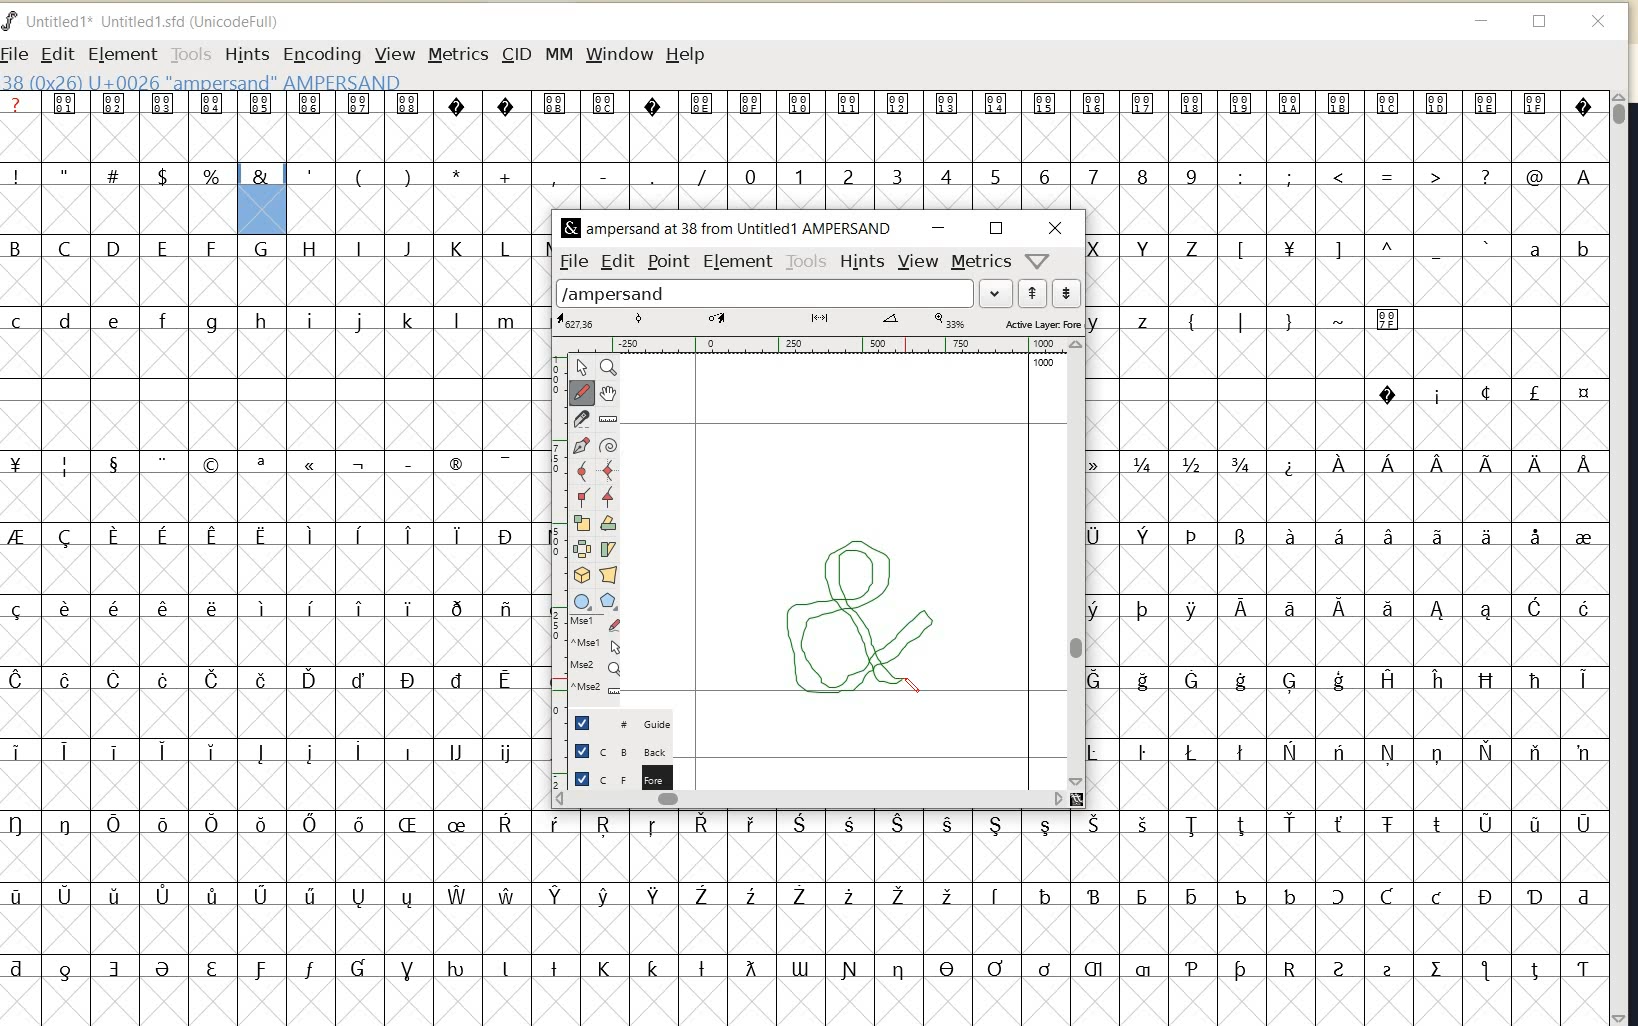 The image size is (1638, 1026). I want to click on HINTS, so click(863, 262).